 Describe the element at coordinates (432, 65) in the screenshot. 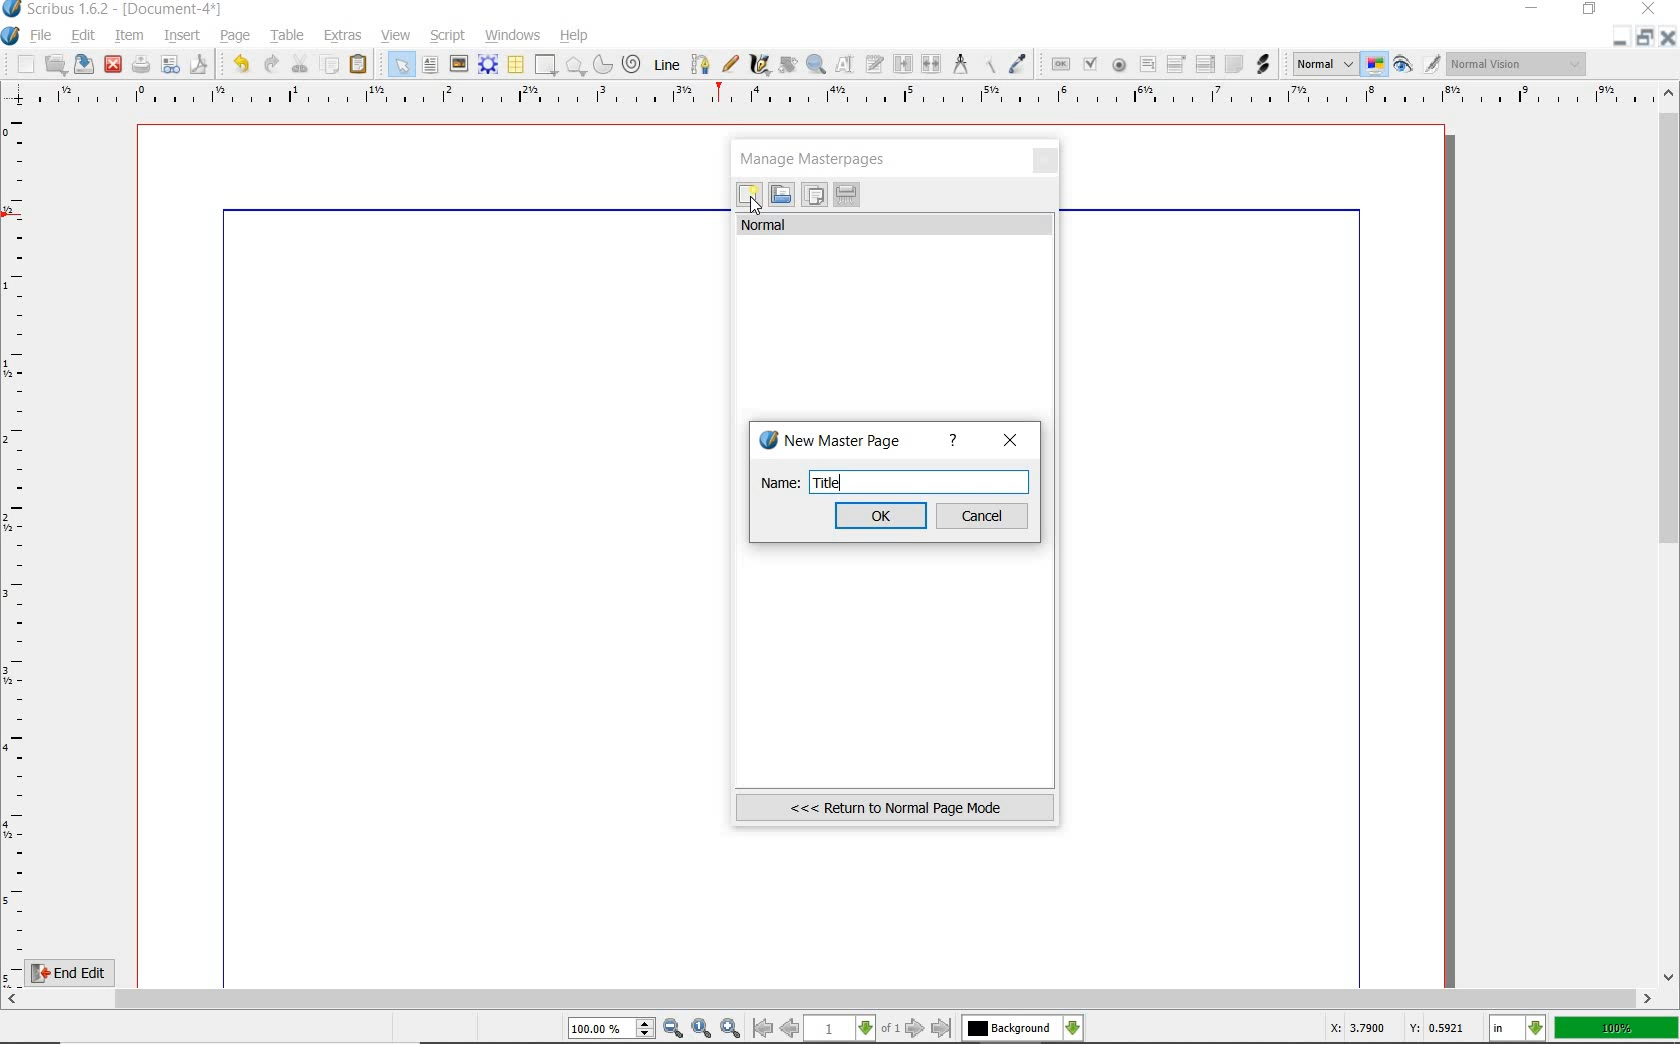

I see `text frame` at that location.